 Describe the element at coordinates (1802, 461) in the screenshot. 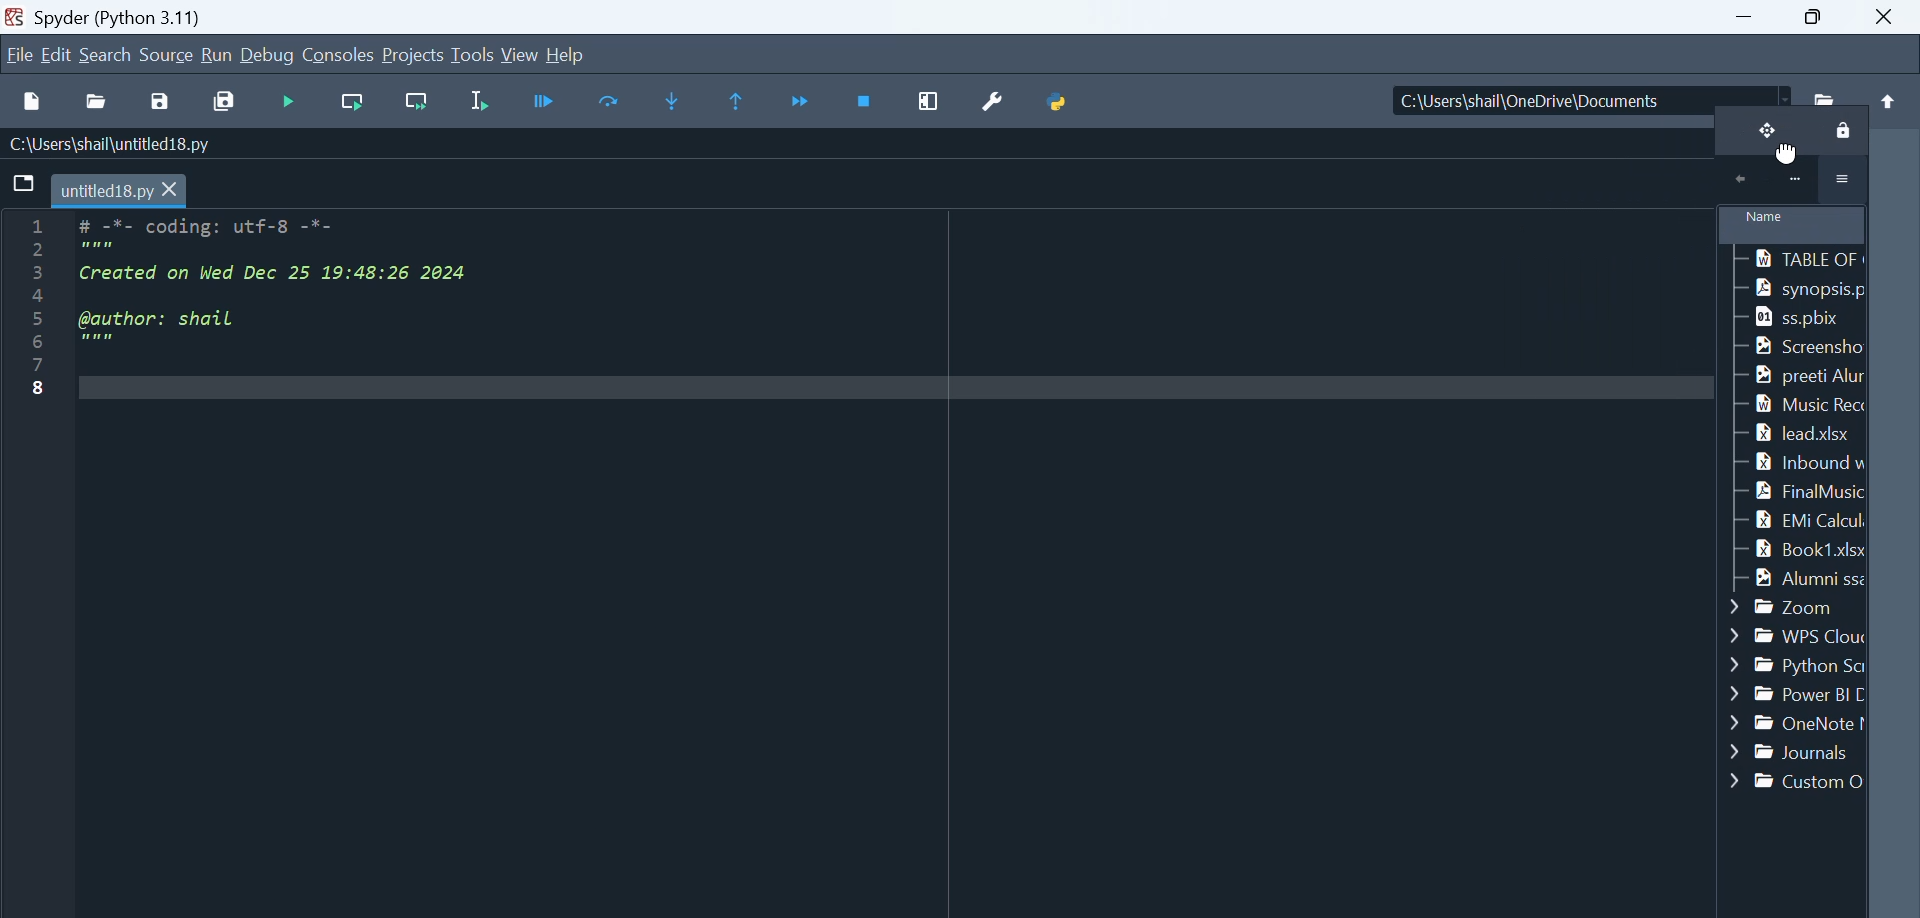

I see `Inbound w..` at that location.